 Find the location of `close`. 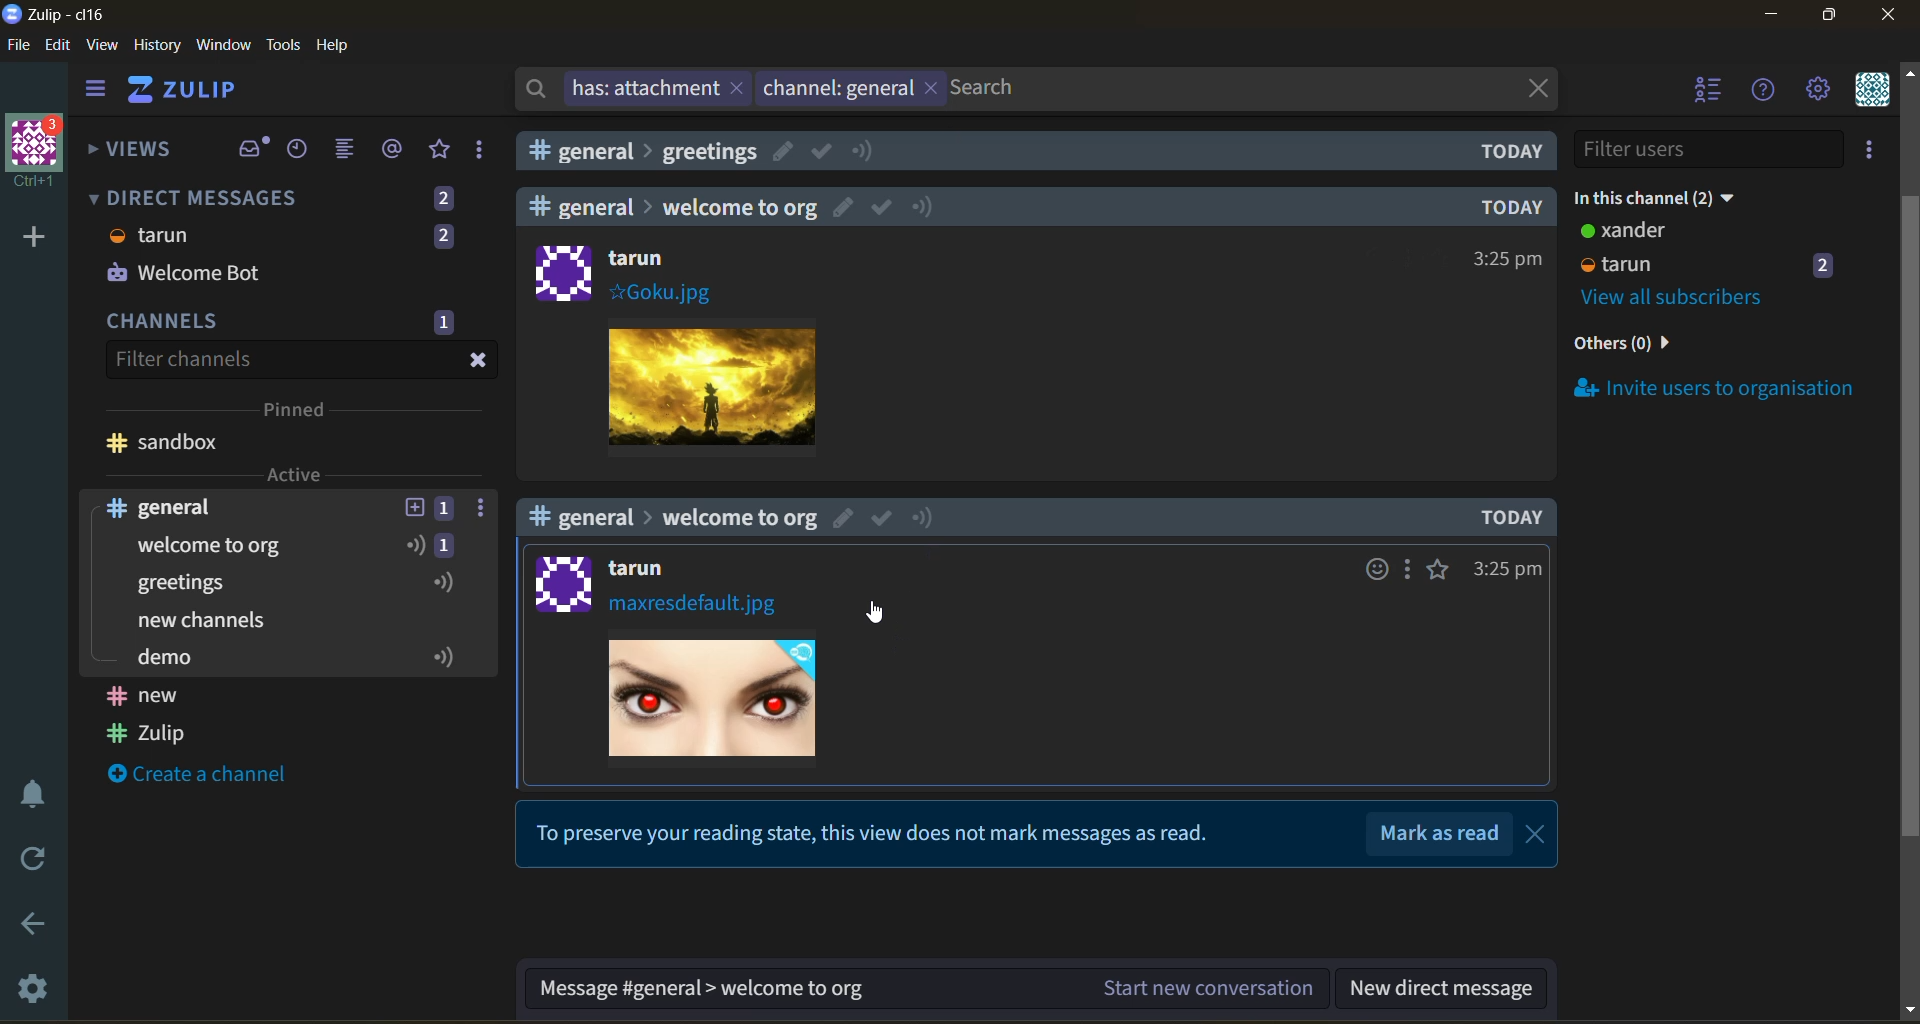

close is located at coordinates (1539, 834).